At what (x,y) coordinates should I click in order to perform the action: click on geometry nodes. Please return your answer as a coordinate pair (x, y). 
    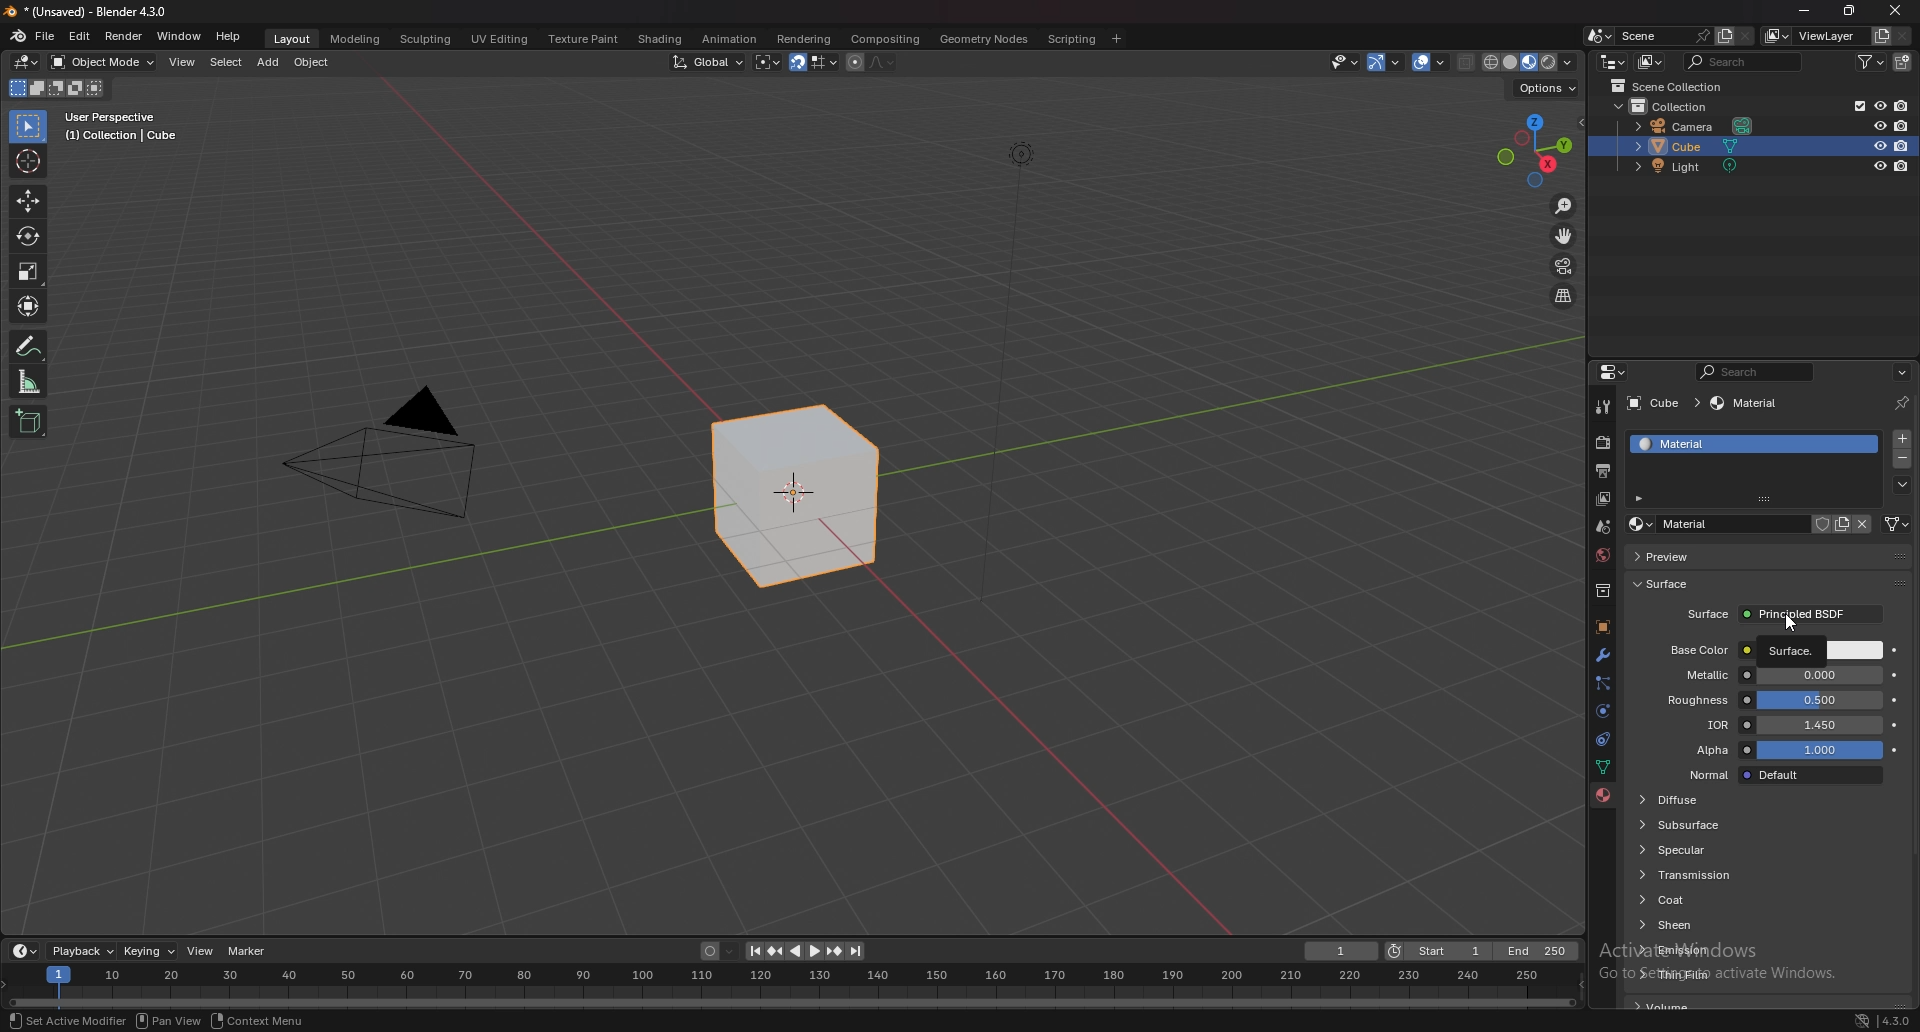
    Looking at the image, I should click on (984, 38).